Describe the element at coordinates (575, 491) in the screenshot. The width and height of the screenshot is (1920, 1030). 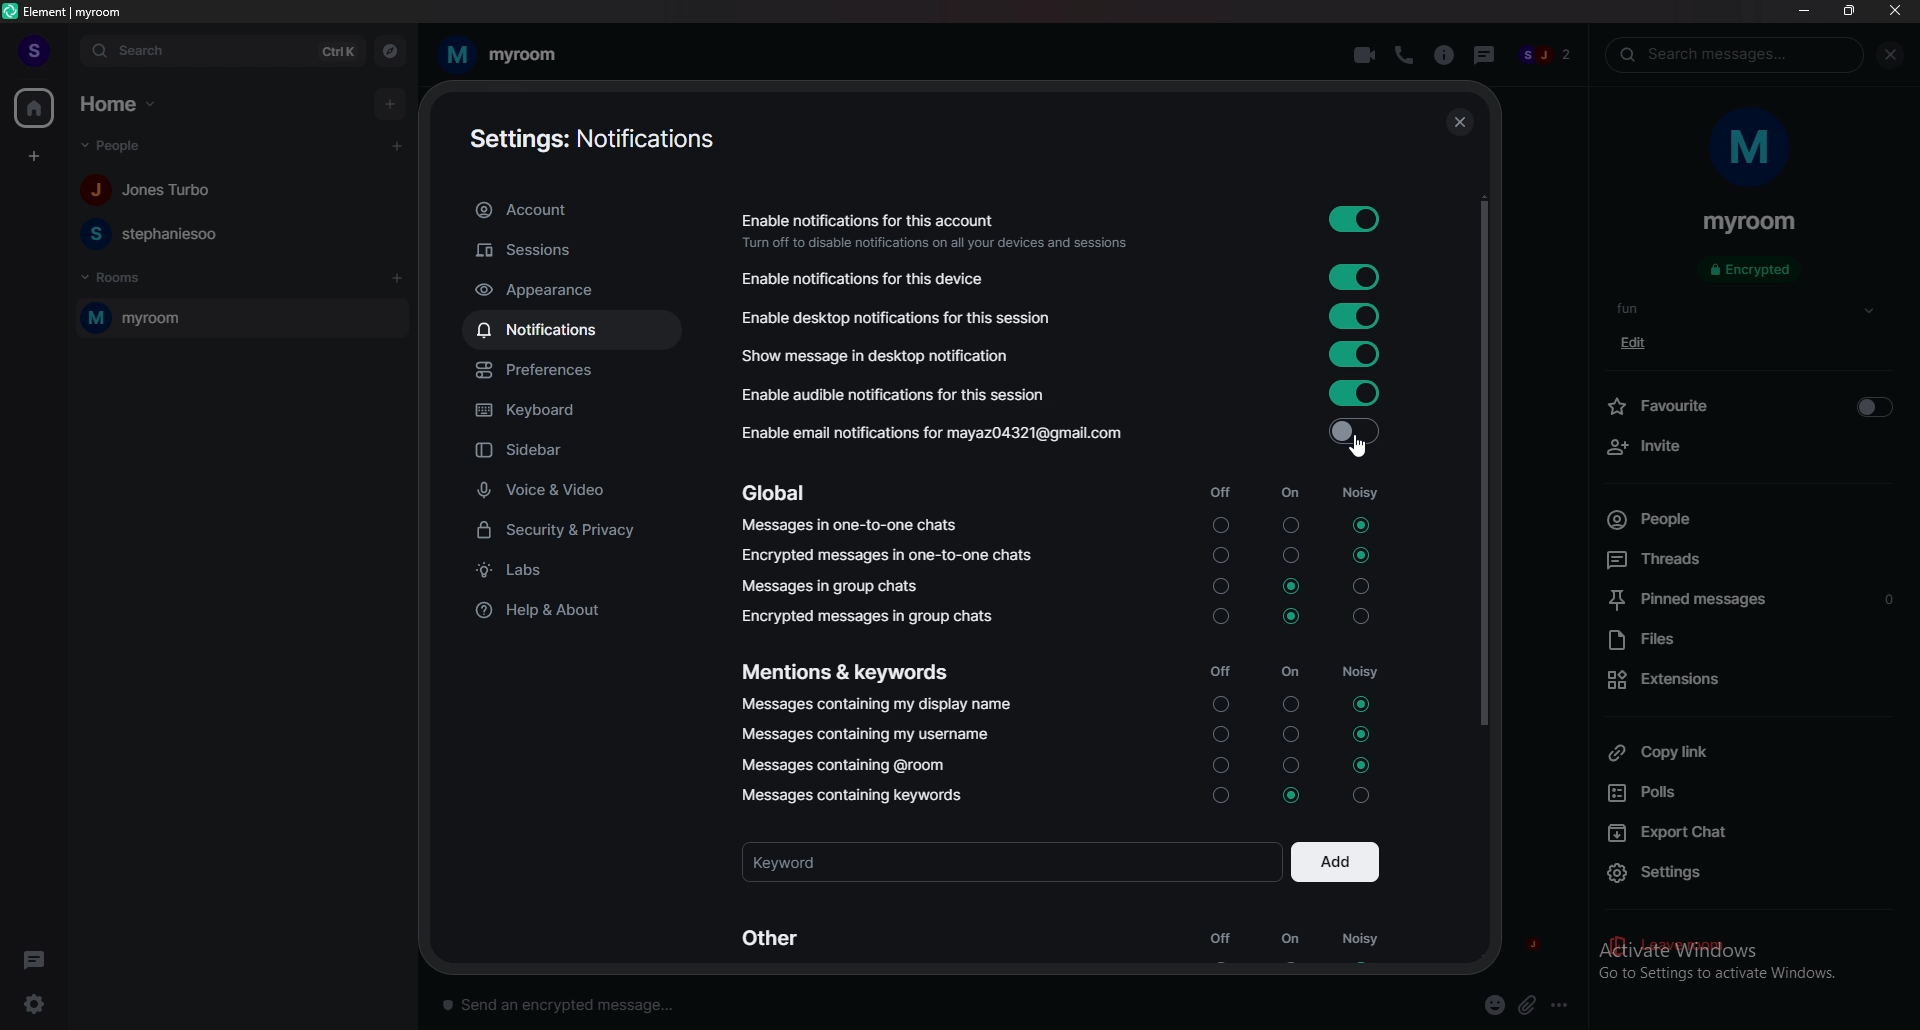
I see `voice and video` at that location.